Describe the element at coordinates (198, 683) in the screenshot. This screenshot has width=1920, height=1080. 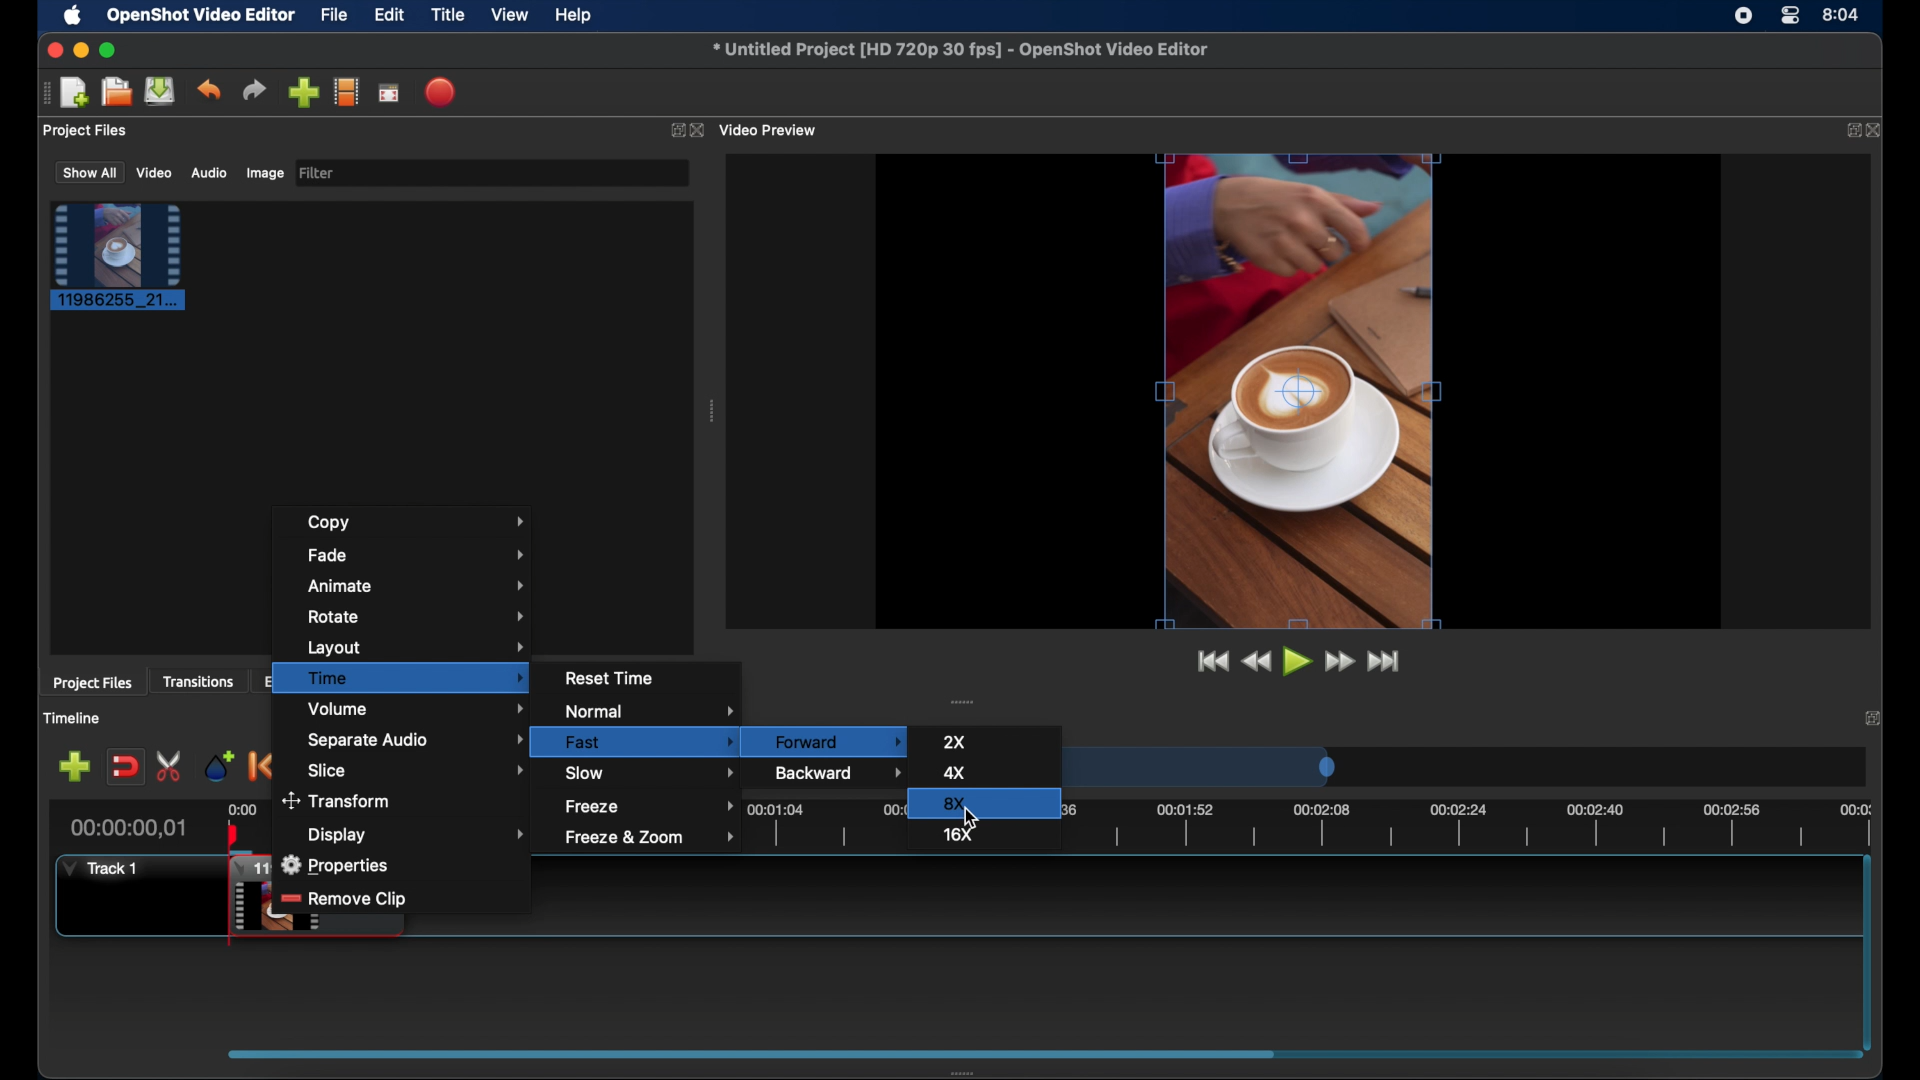
I see `transitions` at that location.